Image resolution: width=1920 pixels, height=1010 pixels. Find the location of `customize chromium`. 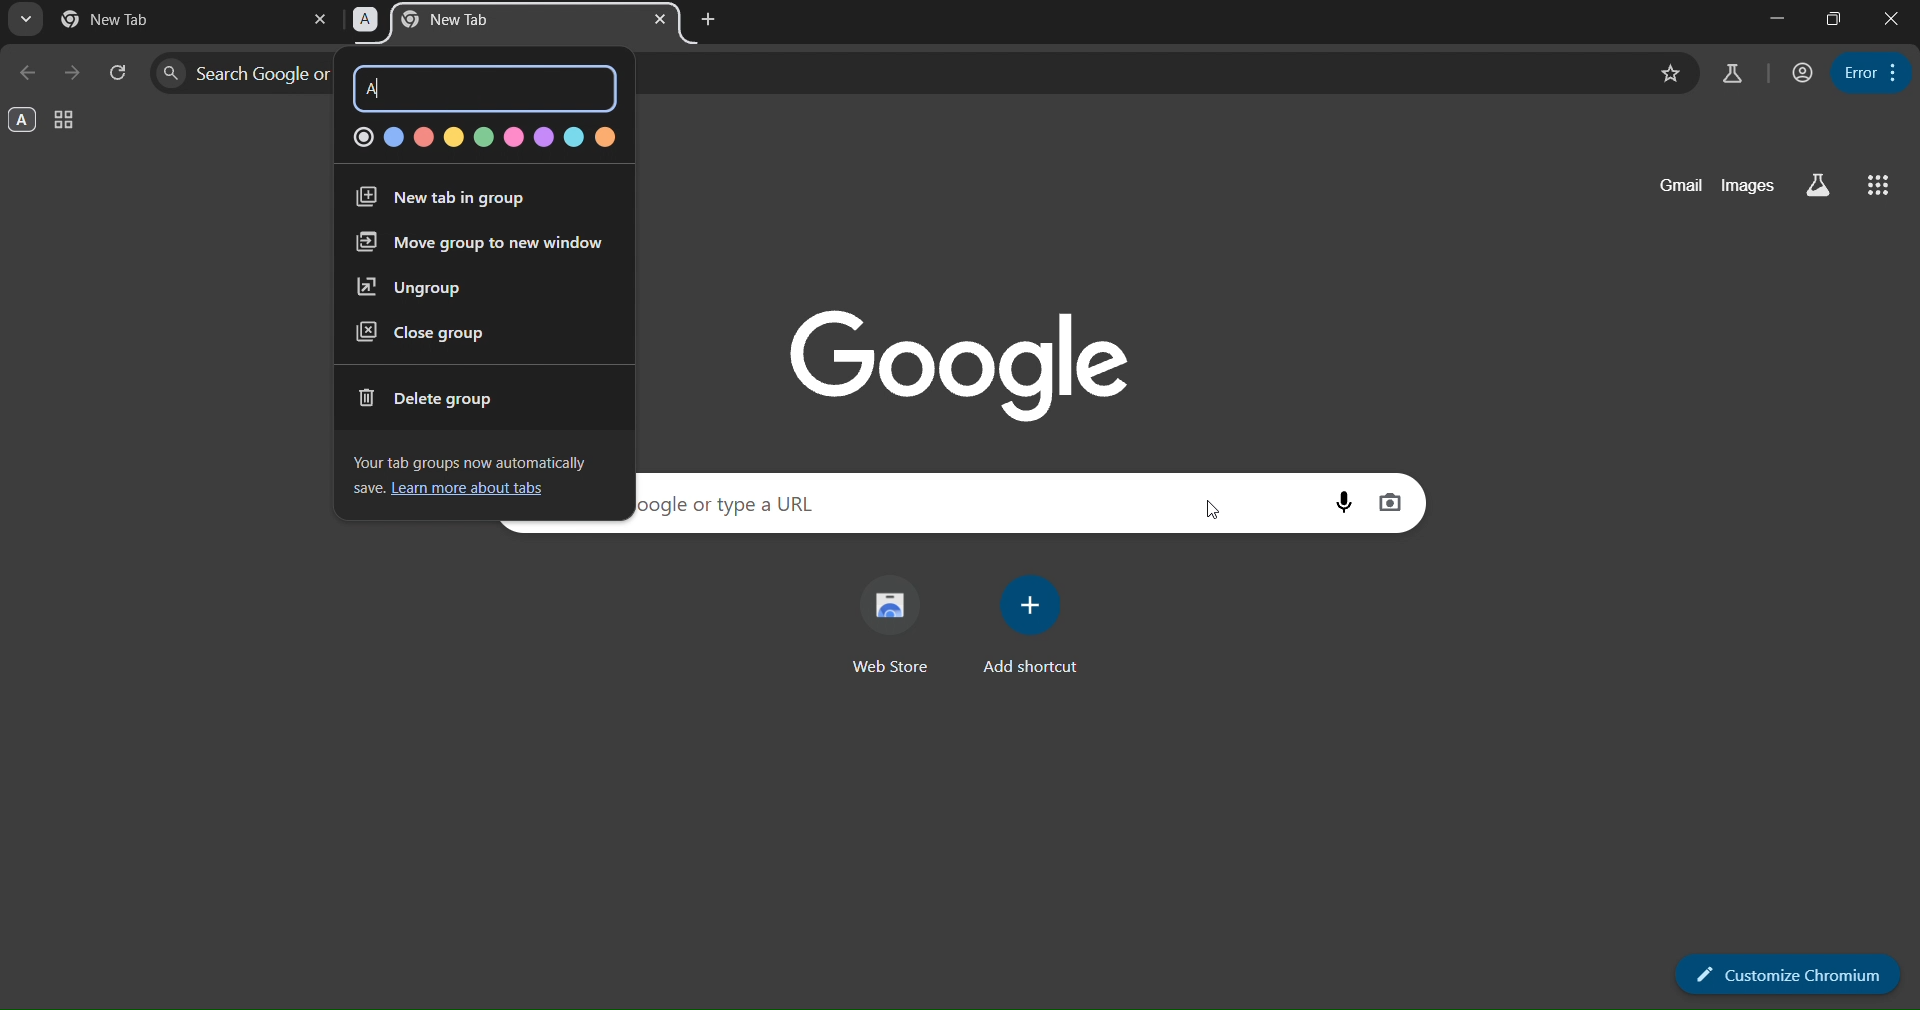

customize chromium is located at coordinates (1792, 976).